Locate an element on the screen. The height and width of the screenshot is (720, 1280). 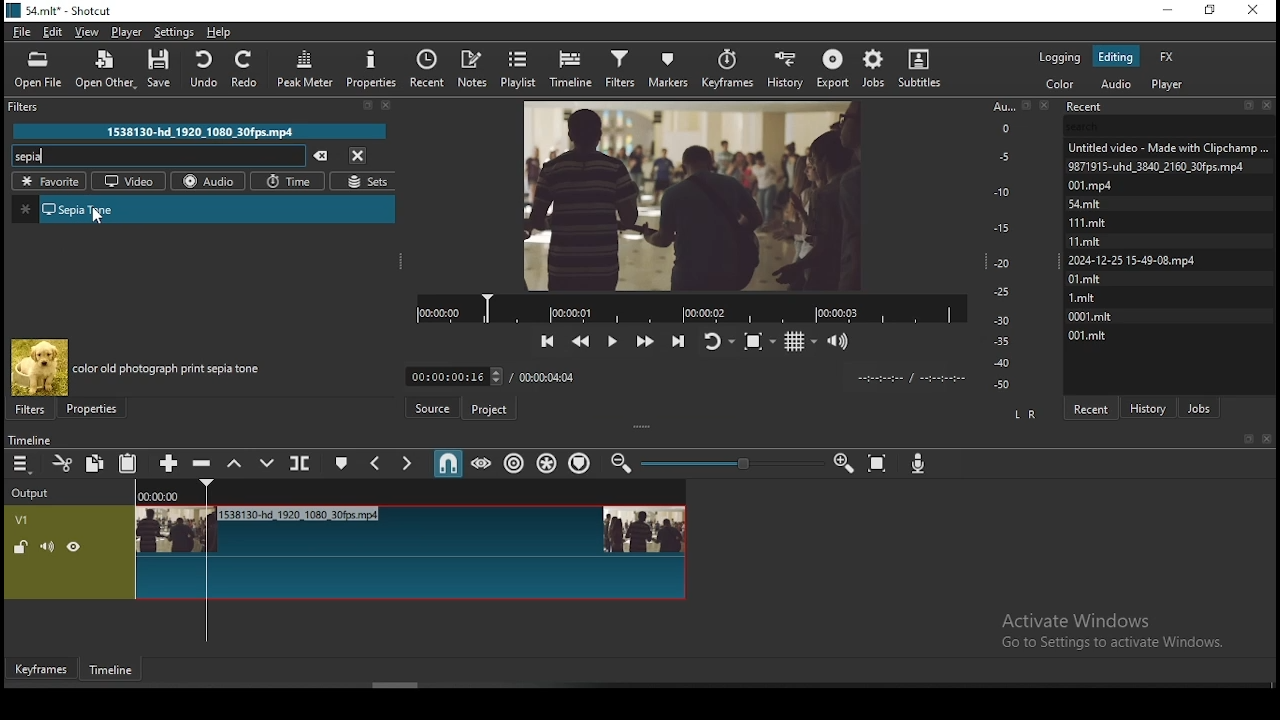
player is located at coordinates (125, 32).